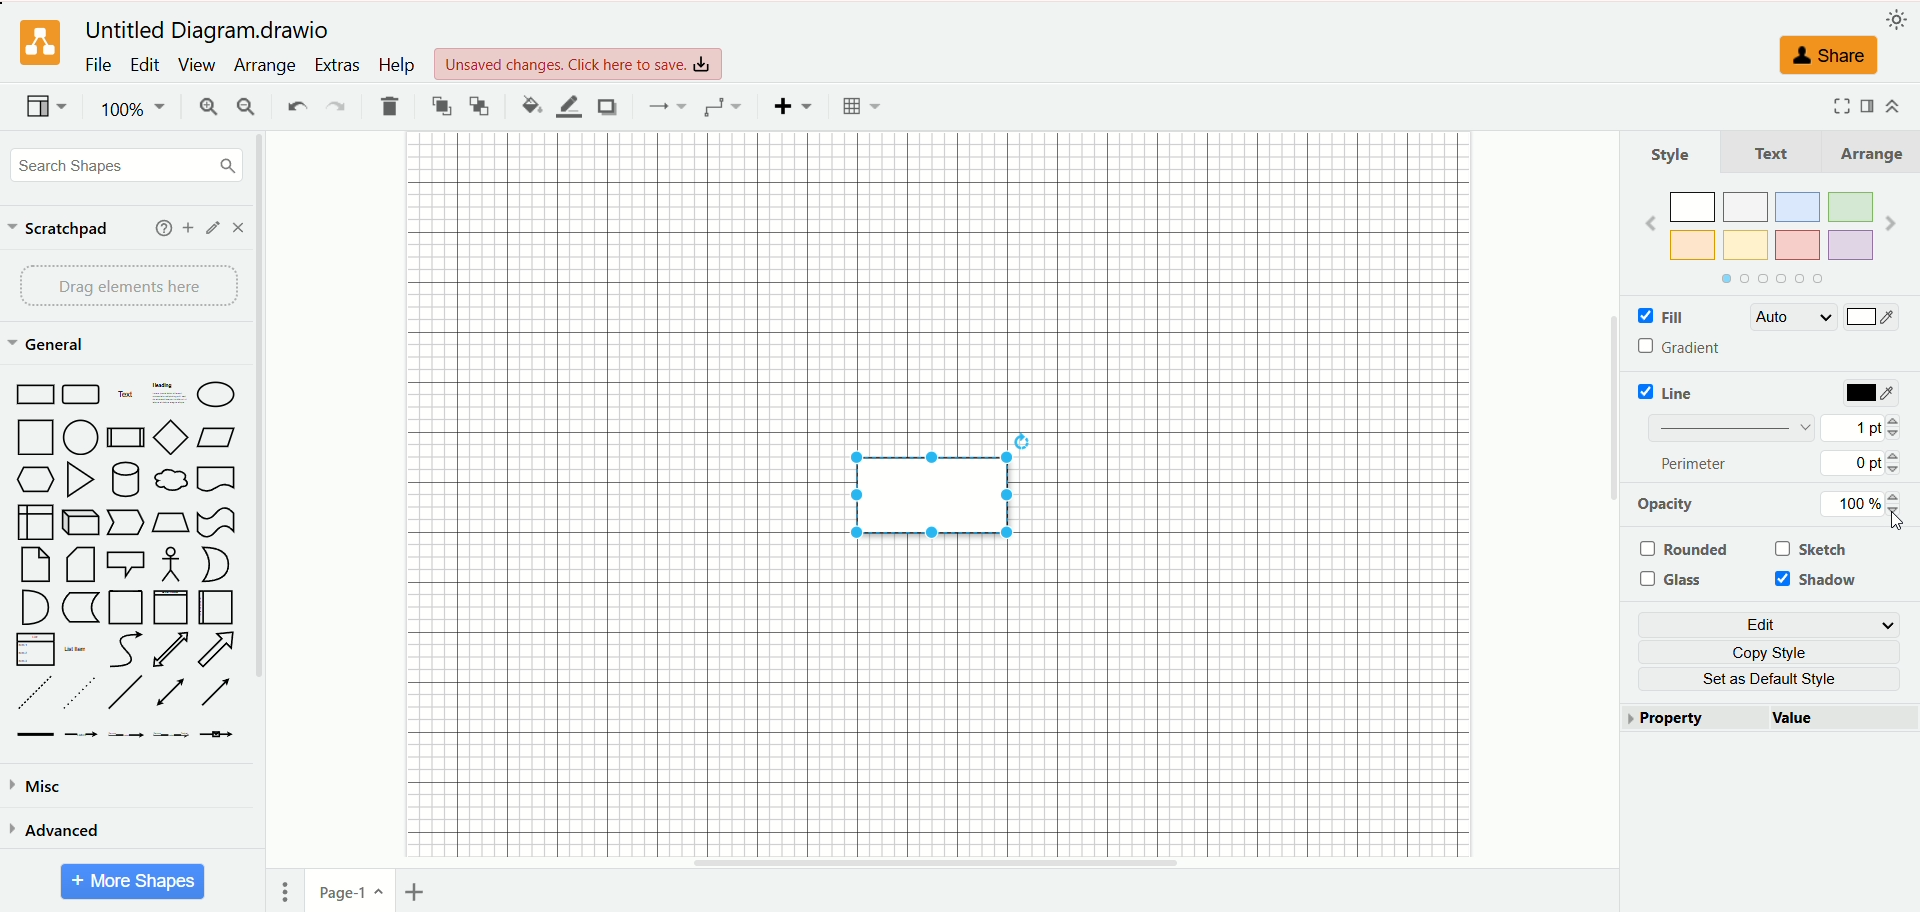  What do you see at coordinates (285, 892) in the screenshot?
I see `pages` at bounding box center [285, 892].